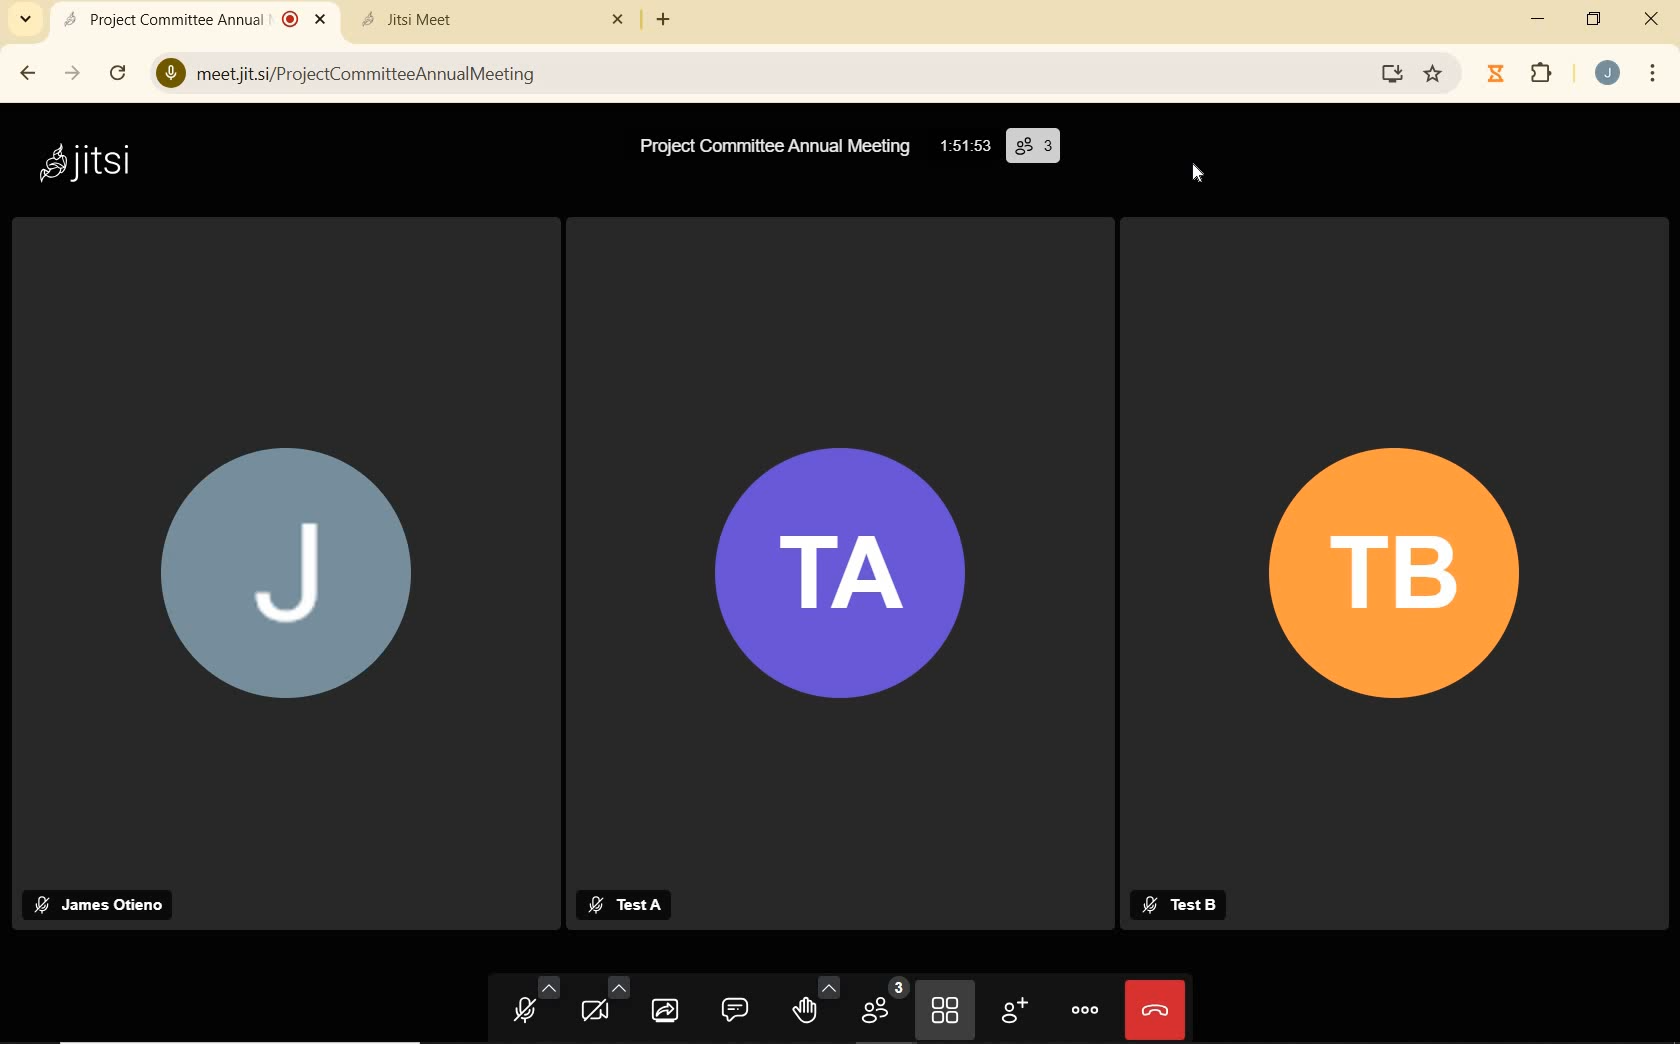  What do you see at coordinates (1595, 22) in the screenshot?
I see `restore down` at bounding box center [1595, 22].